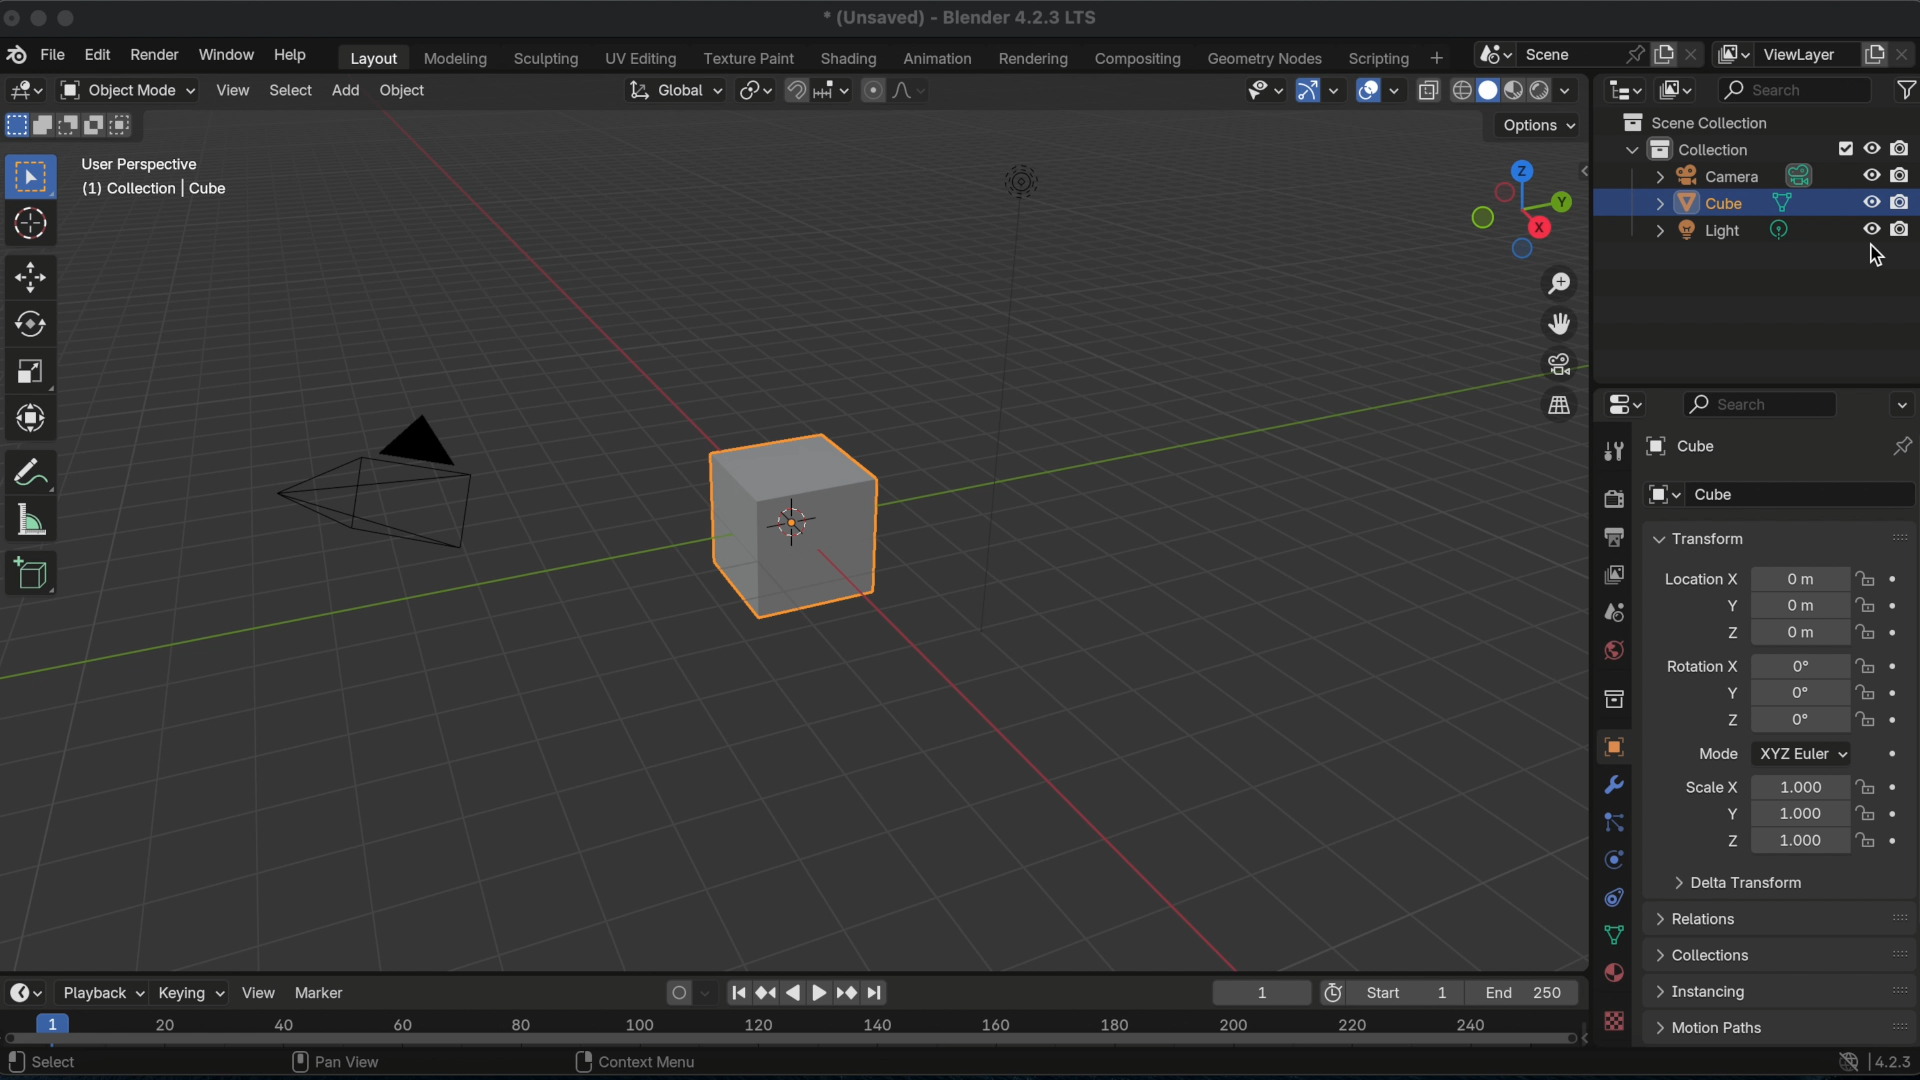  What do you see at coordinates (1733, 202) in the screenshot?
I see `cube` at bounding box center [1733, 202].